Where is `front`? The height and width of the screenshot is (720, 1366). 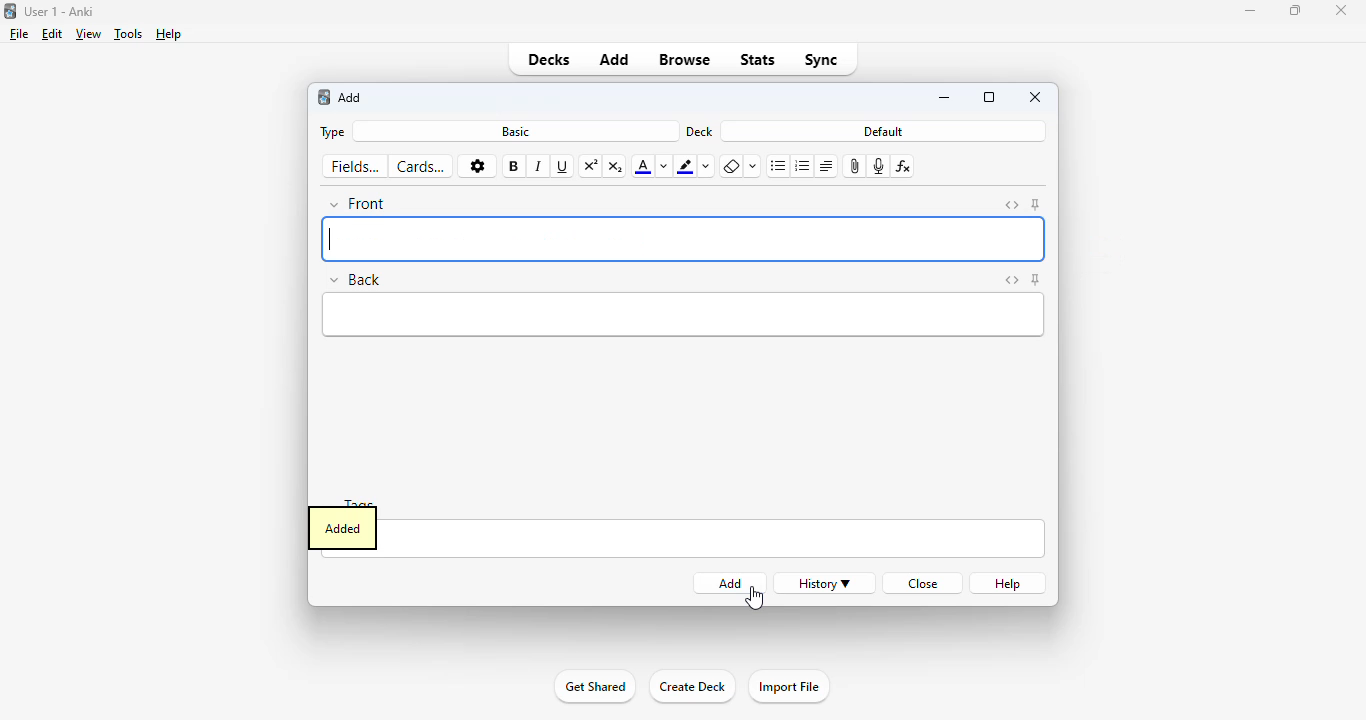 front is located at coordinates (359, 204).